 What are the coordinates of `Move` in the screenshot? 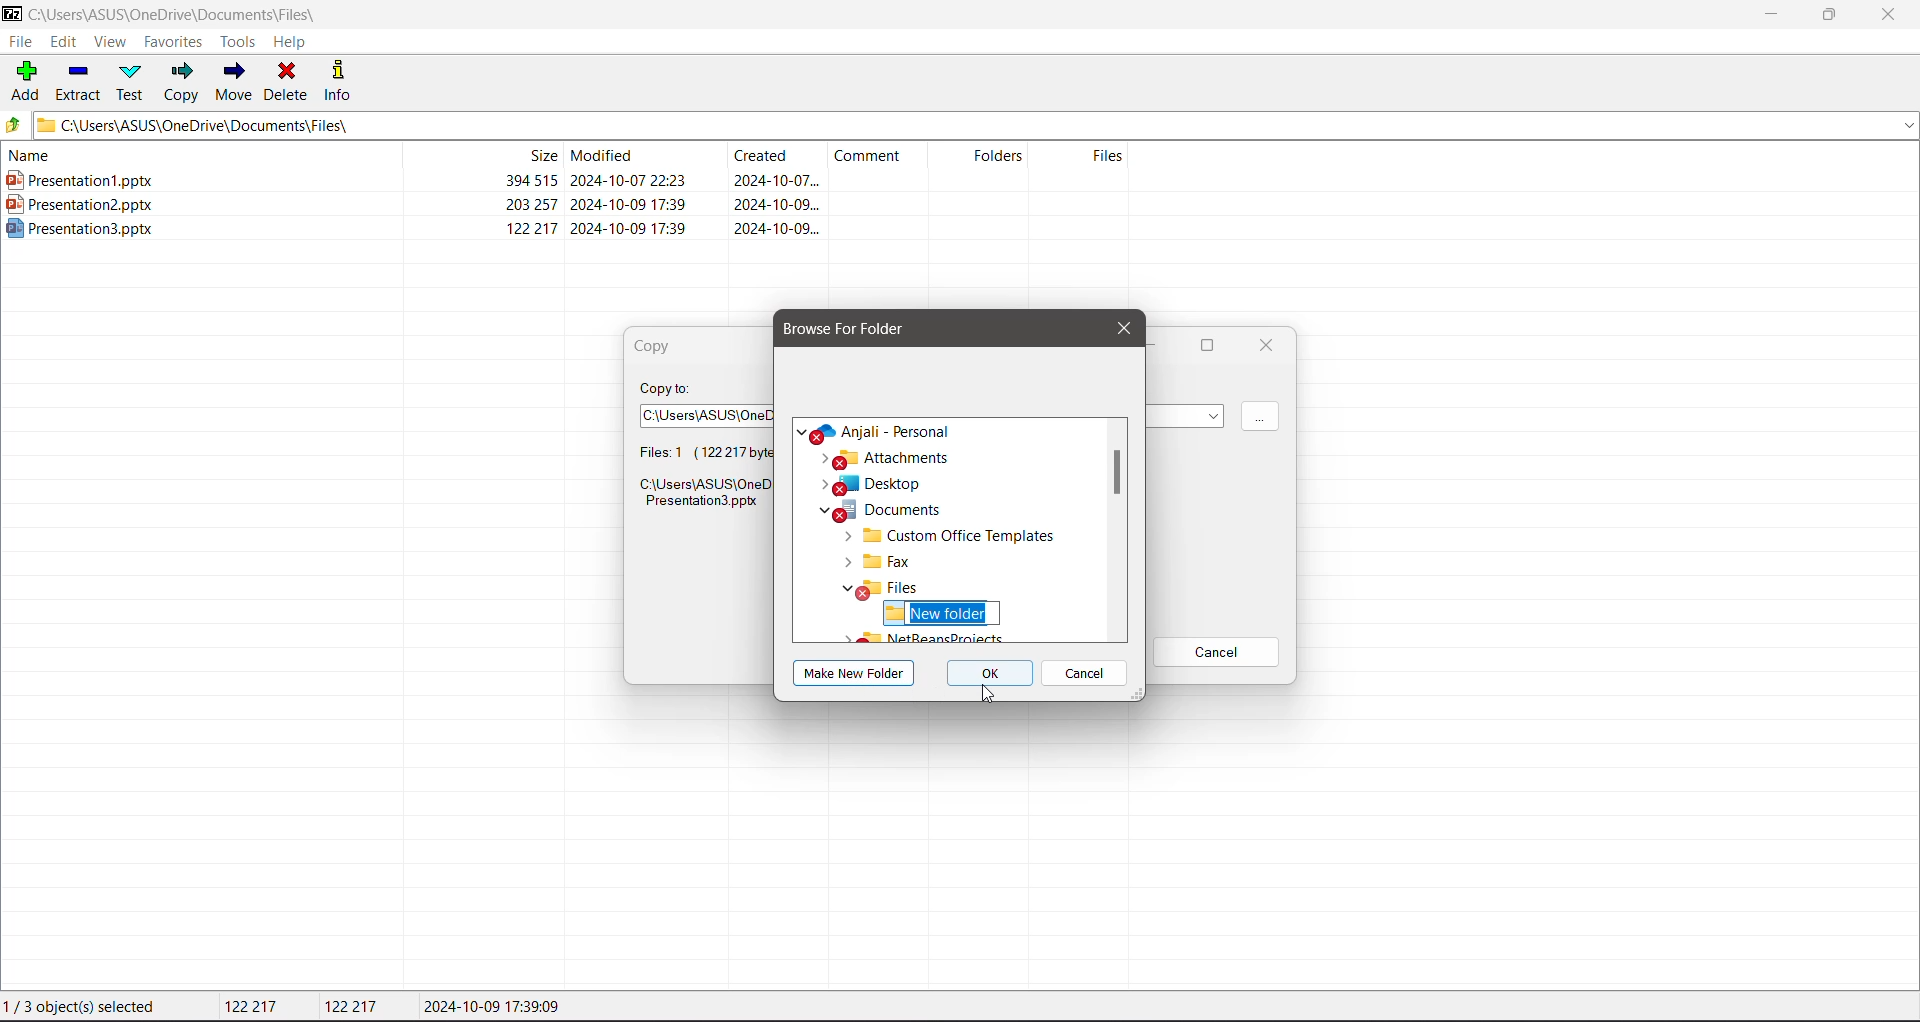 It's located at (234, 79).